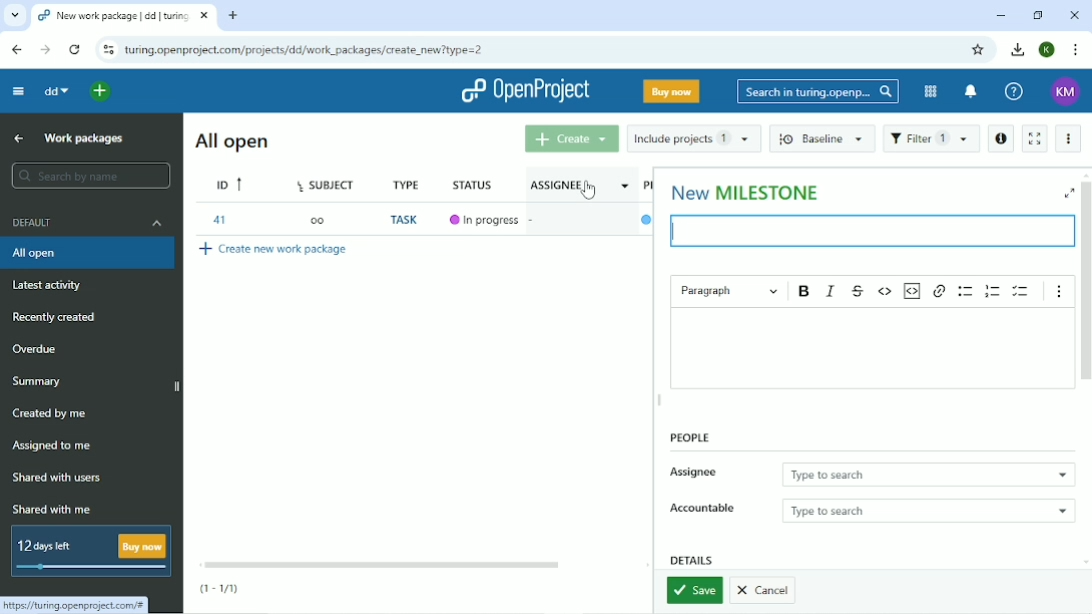 This screenshot has width=1092, height=614. What do you see at coordinates (971, 91) in the screenshot?
I see `To notification center` at bounding box center [971, 91].